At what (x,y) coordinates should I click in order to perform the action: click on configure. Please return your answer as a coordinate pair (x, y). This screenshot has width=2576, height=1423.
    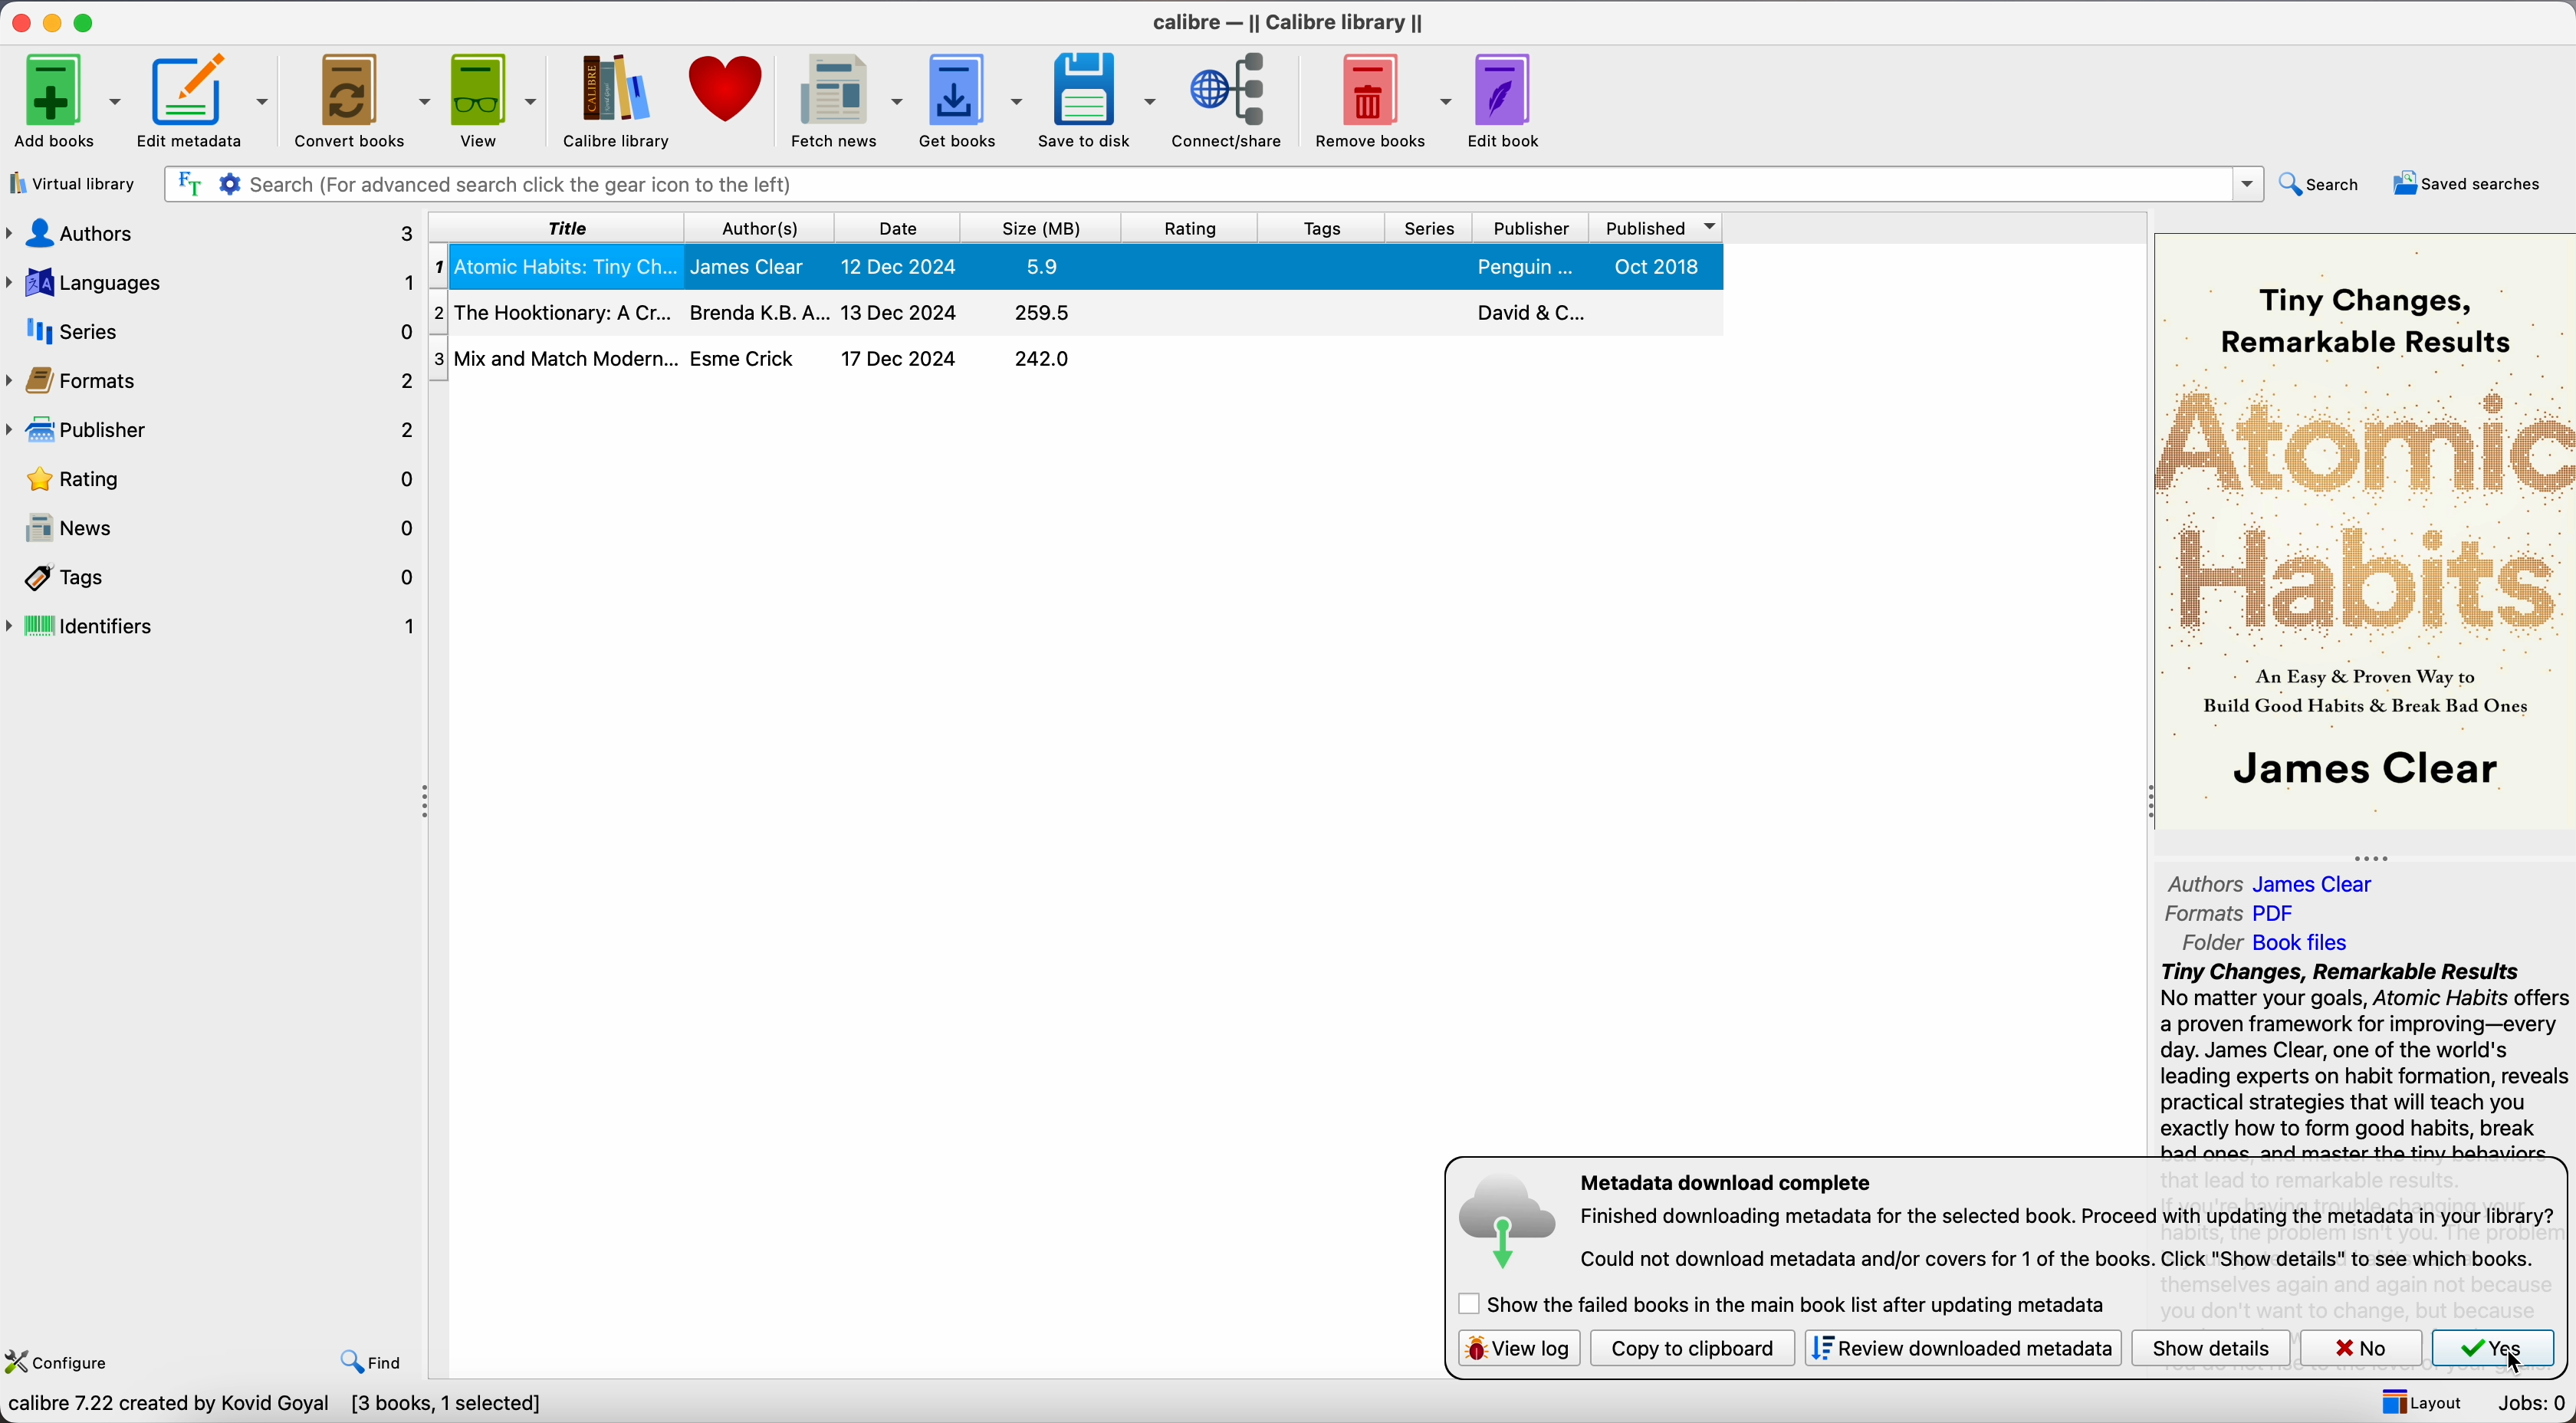
    Looking at the image, I should click on (58, 1360).